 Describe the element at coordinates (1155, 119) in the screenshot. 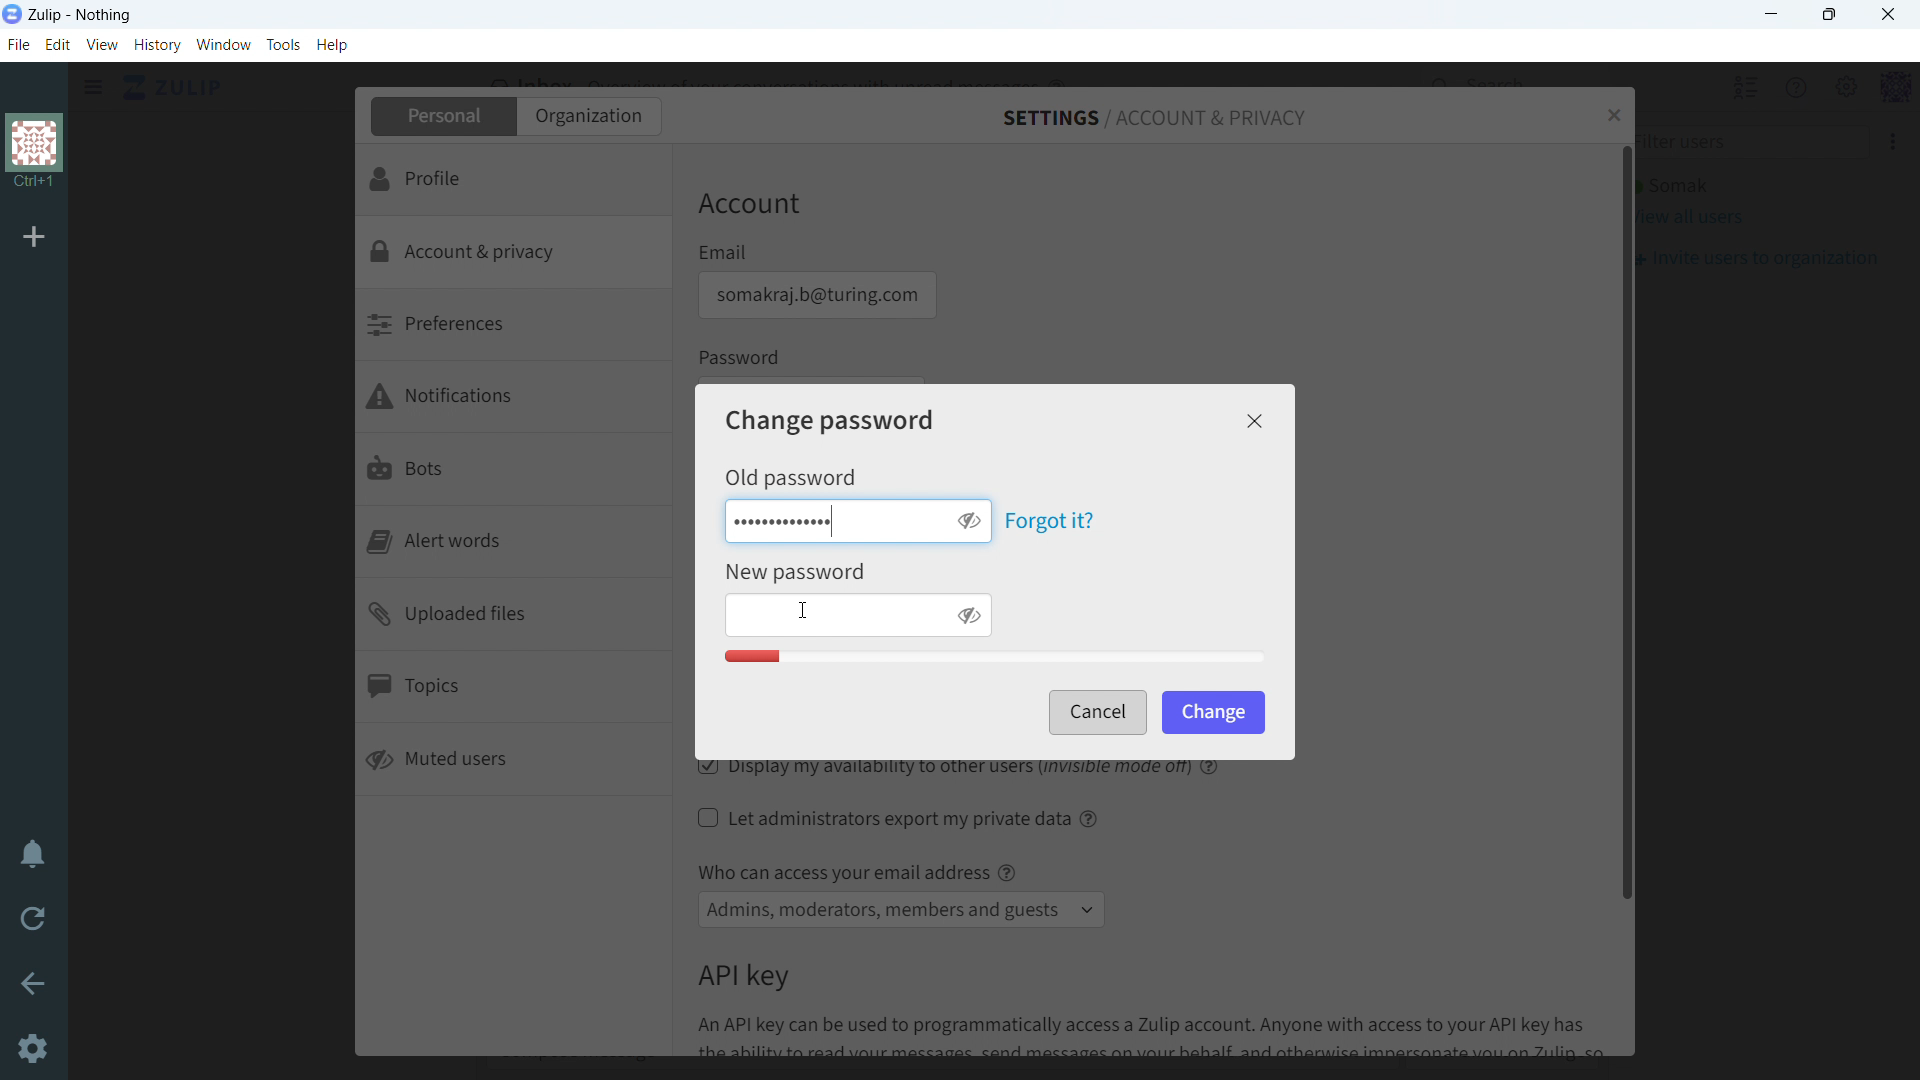

I see `settings/account & privacy` at that location.